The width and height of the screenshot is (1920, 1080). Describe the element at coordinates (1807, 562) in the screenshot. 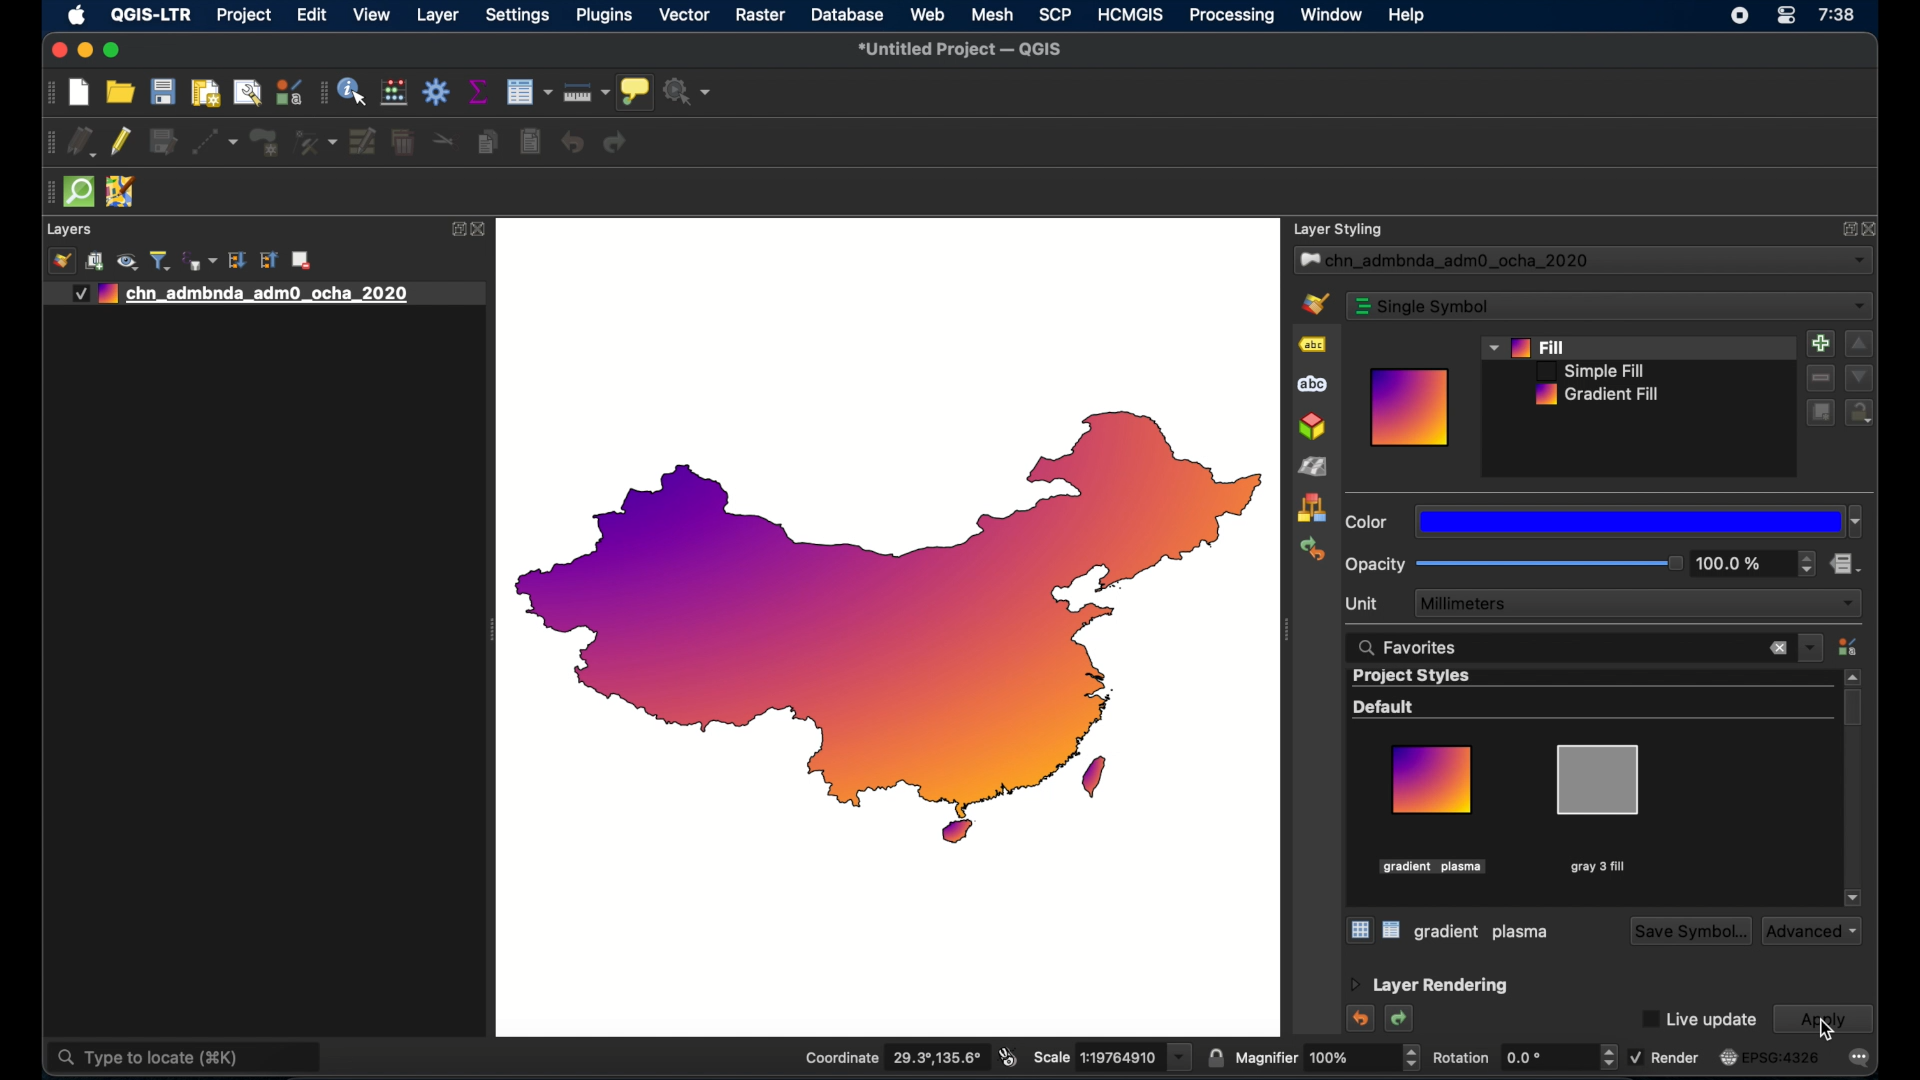

I see `stepper buttons` at that location.